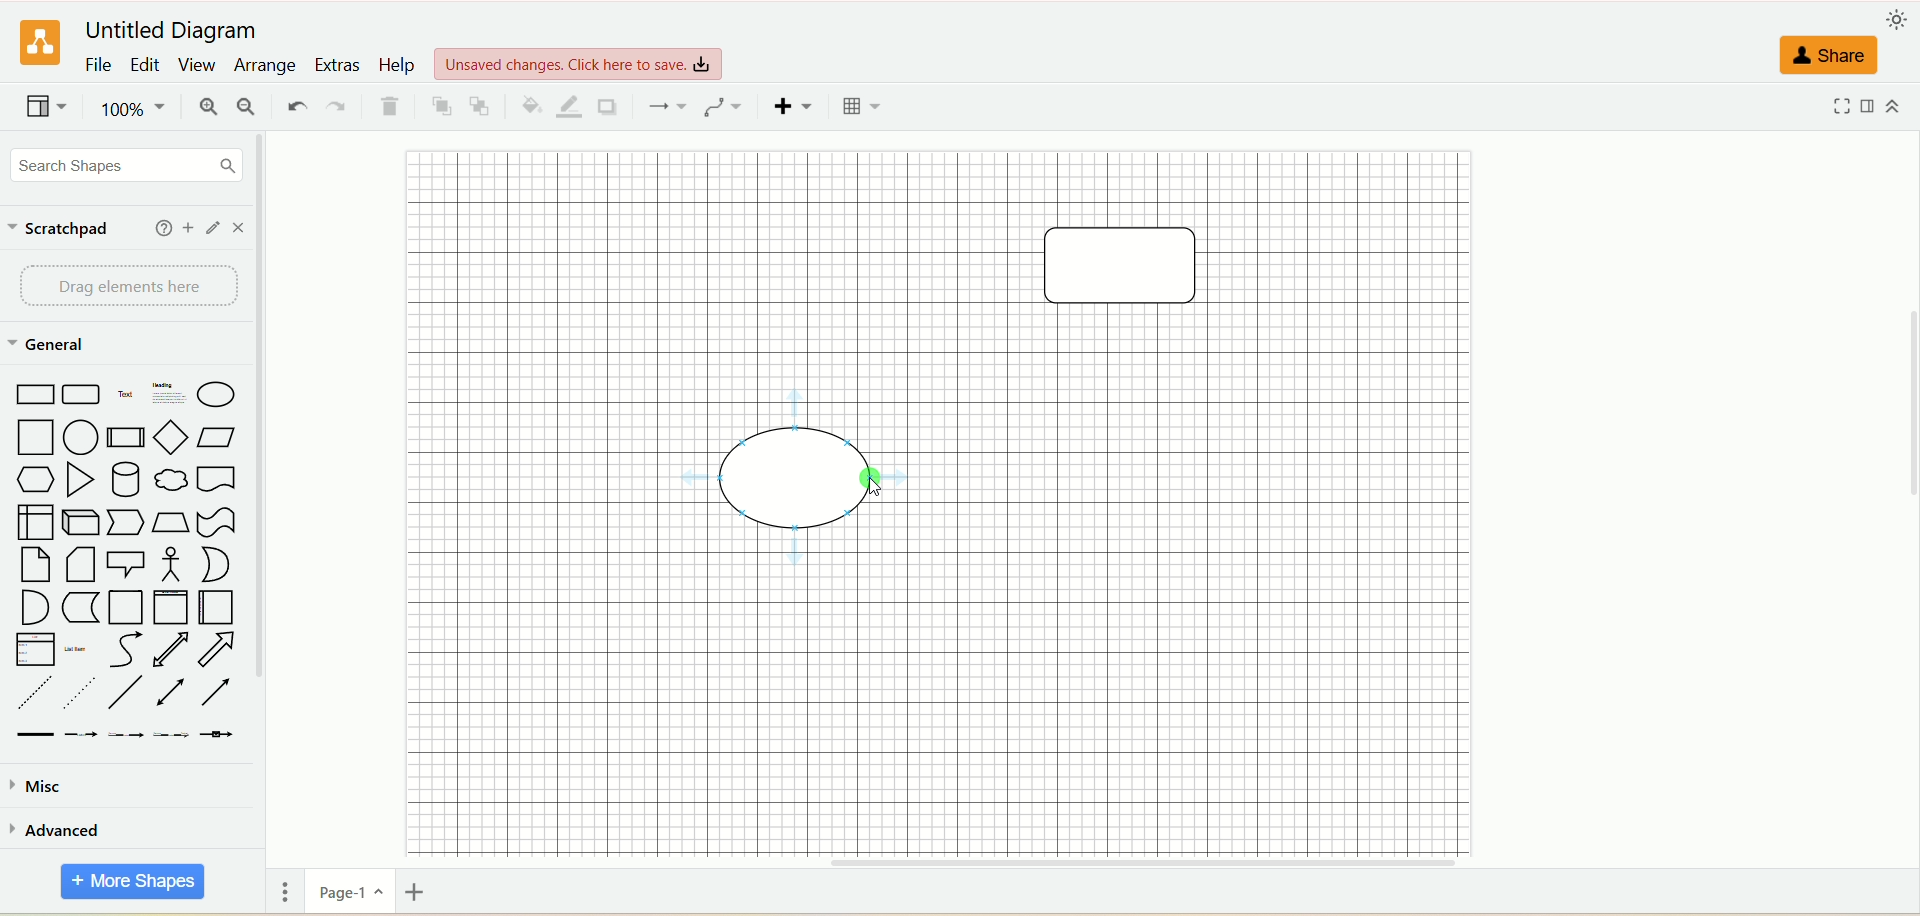 The image size is (1920, 916). I want to click on fullscreen, so click(1839, 107).